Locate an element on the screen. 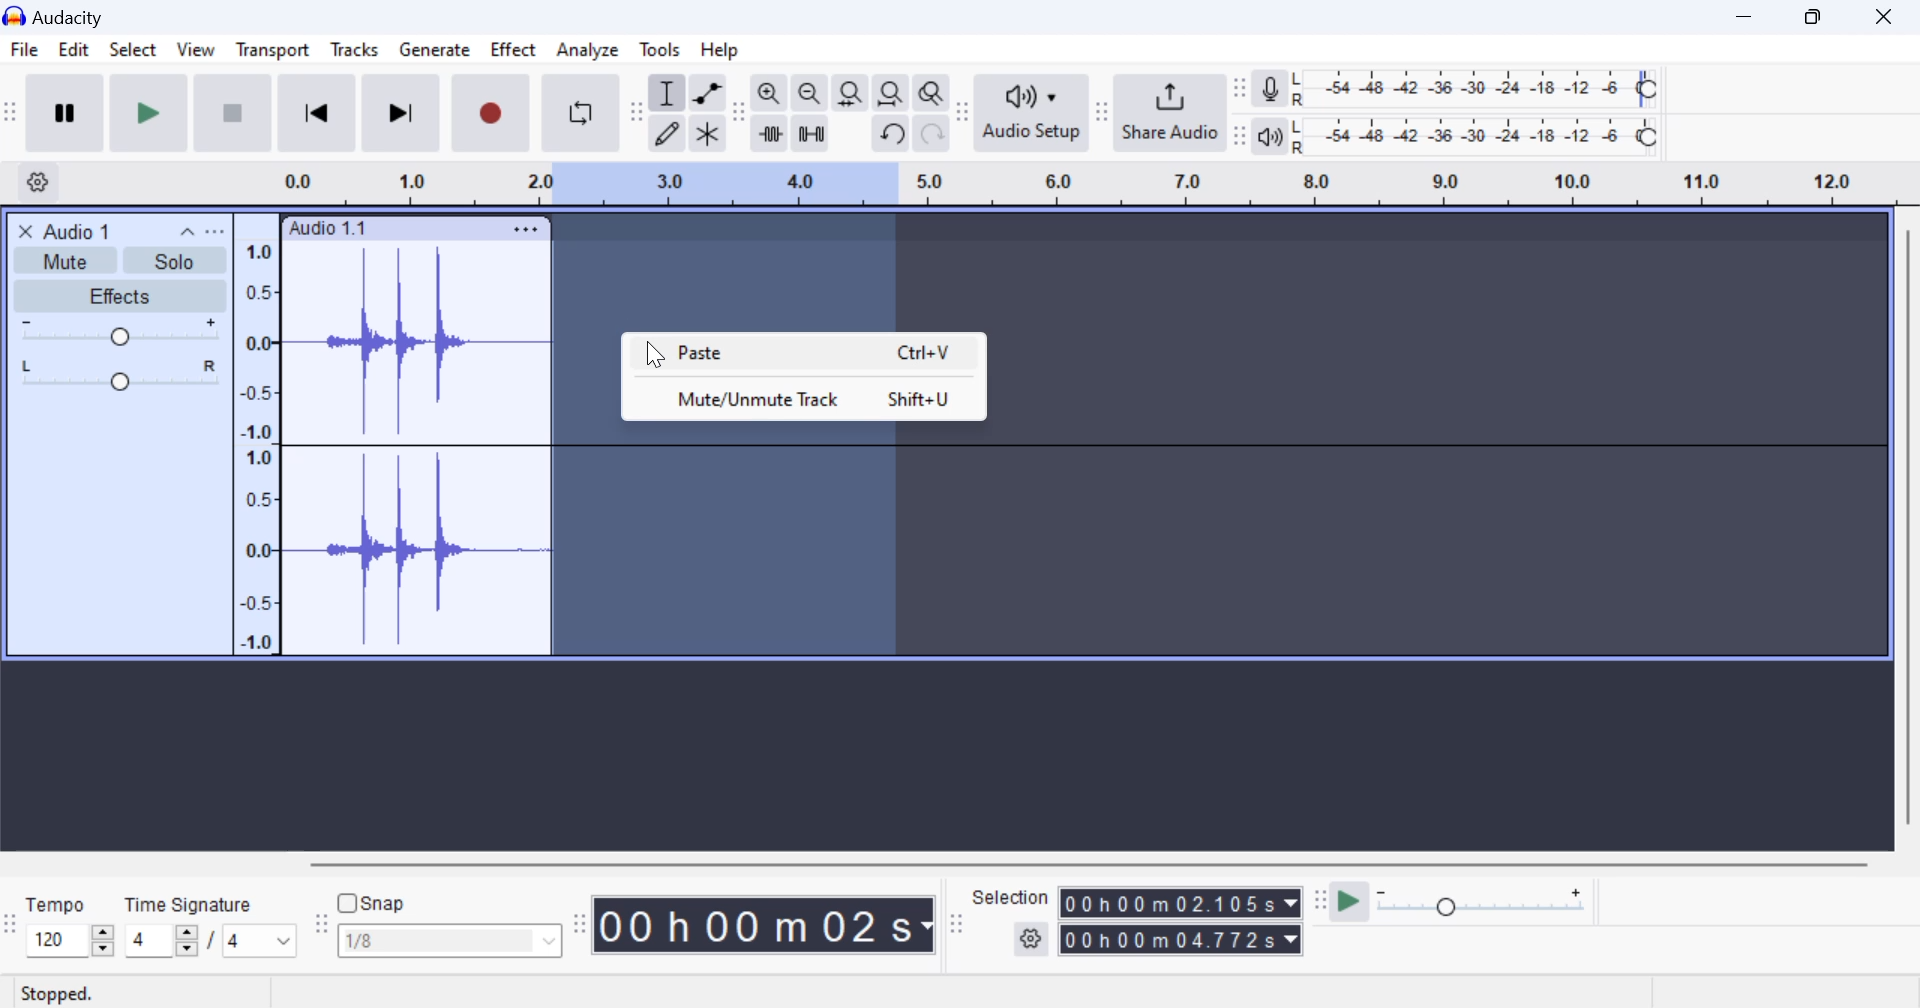 The width and height of the screenshot is (1920, 1008). Stop is located at coordinates (235, 112).